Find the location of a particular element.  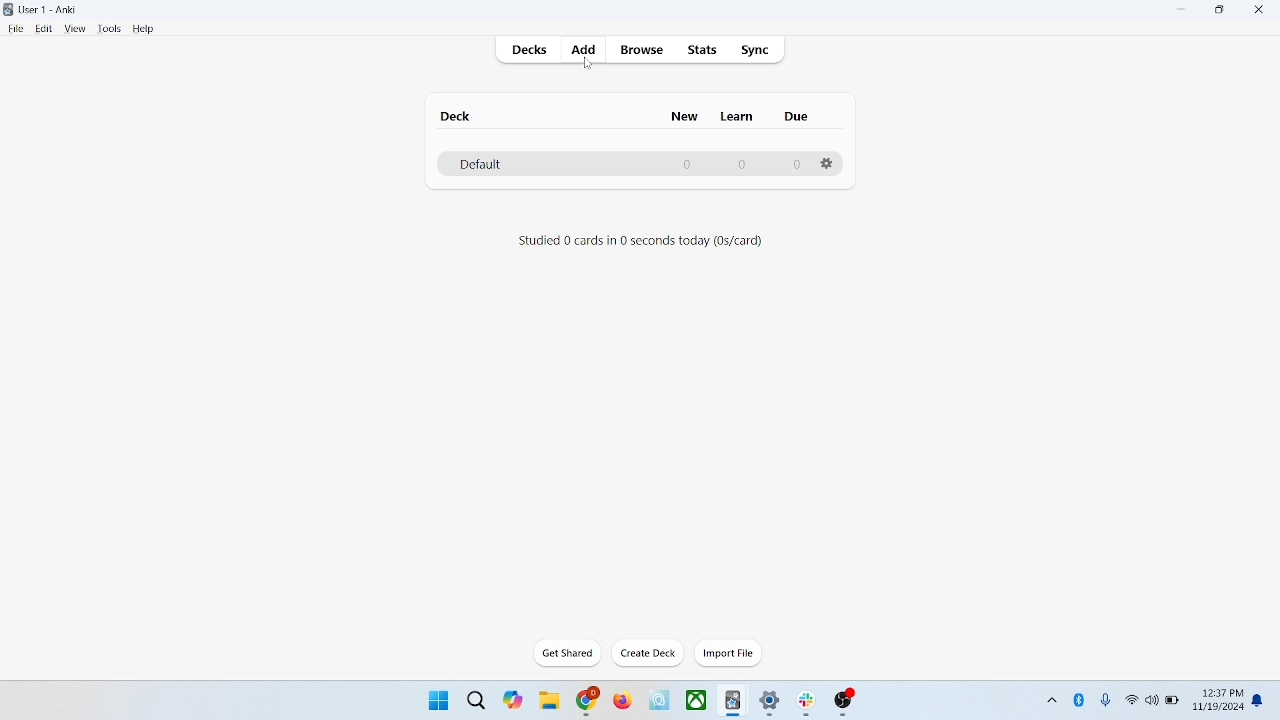

wifi is located at coordinates (1131, 699).